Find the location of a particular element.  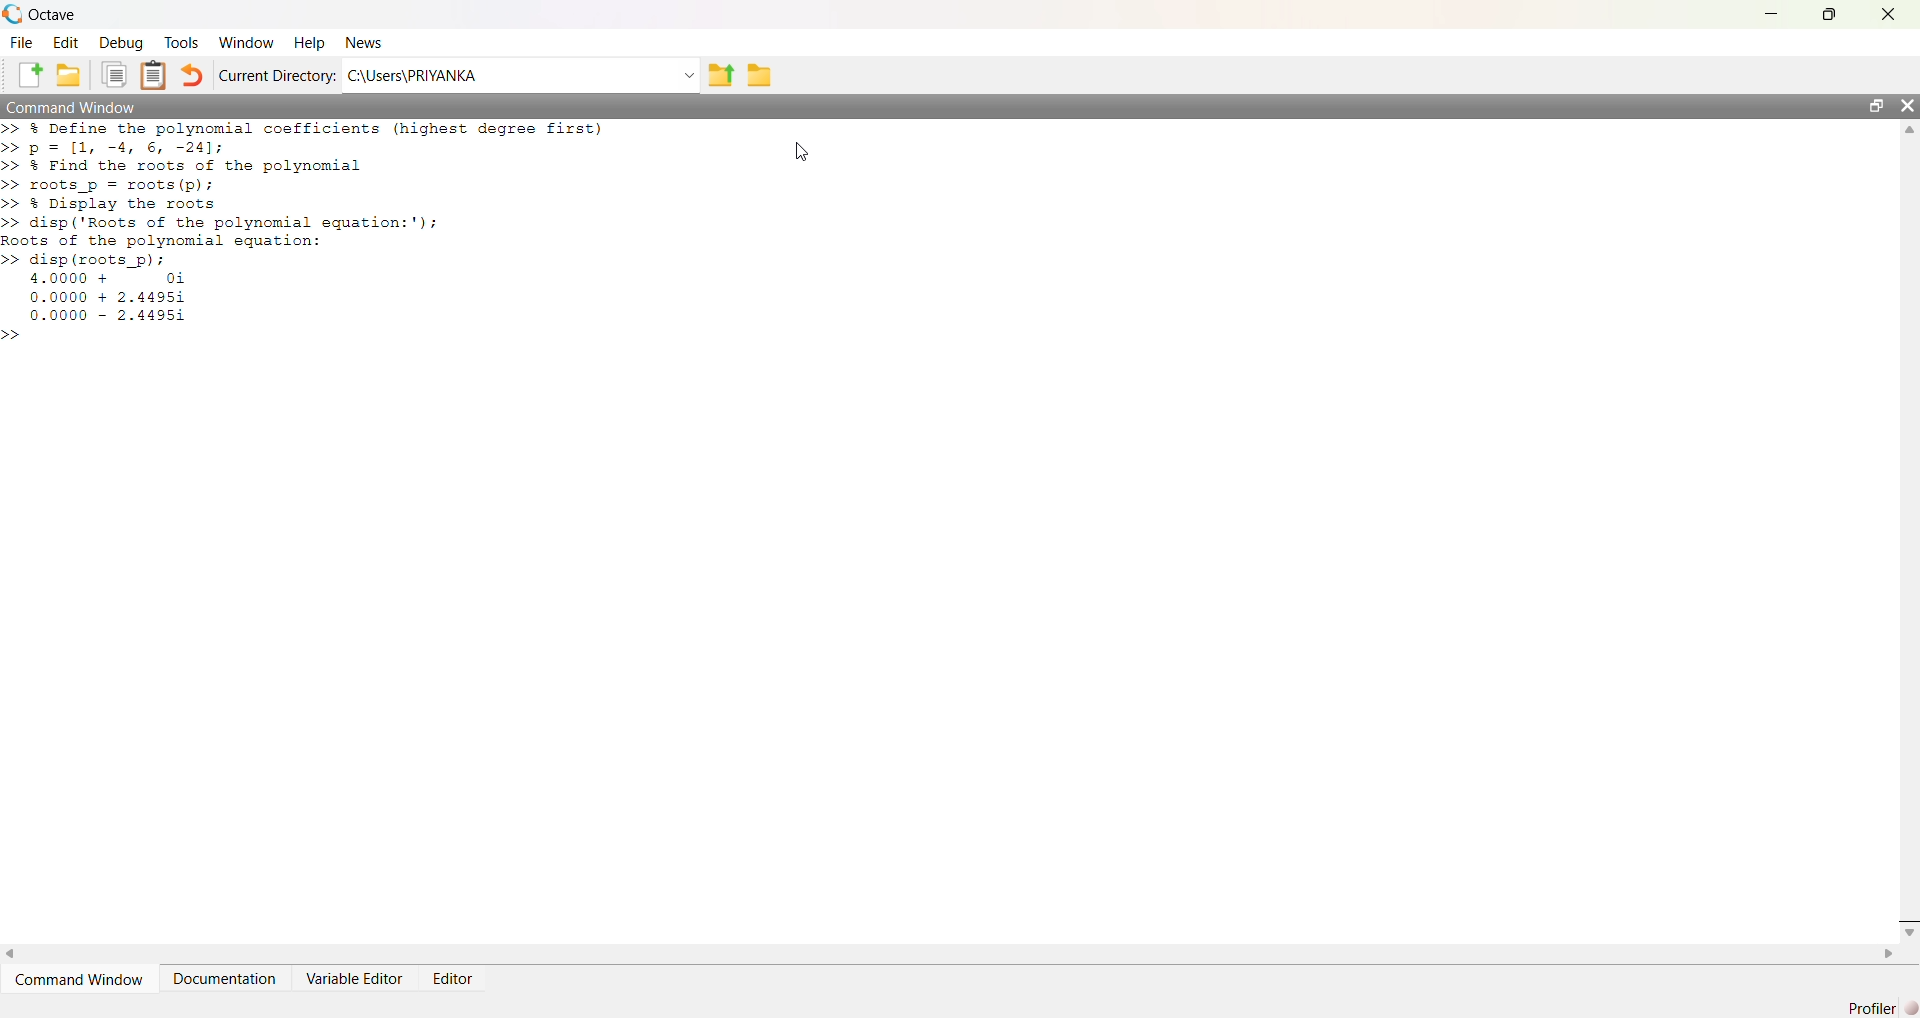

Editor is located at coordinates (456, 980).